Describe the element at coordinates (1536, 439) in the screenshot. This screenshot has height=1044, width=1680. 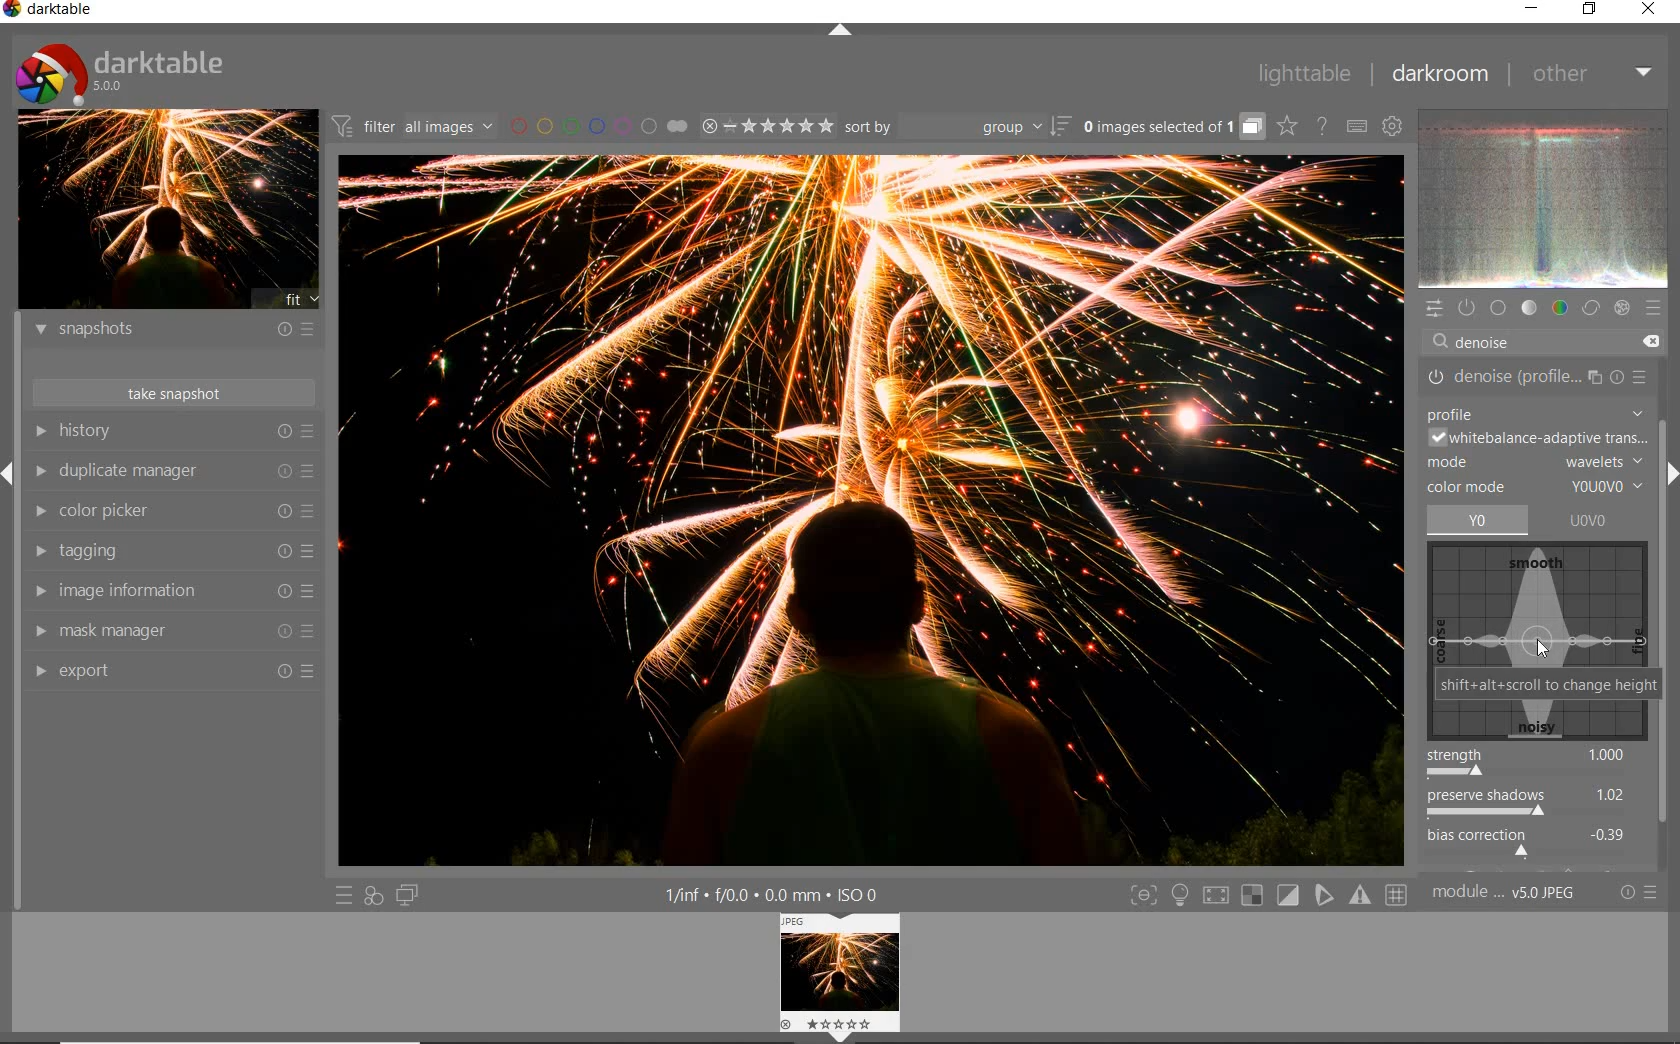
I see `WHITEBALANCE-ADAPTIVE TRANSITION` at that location.